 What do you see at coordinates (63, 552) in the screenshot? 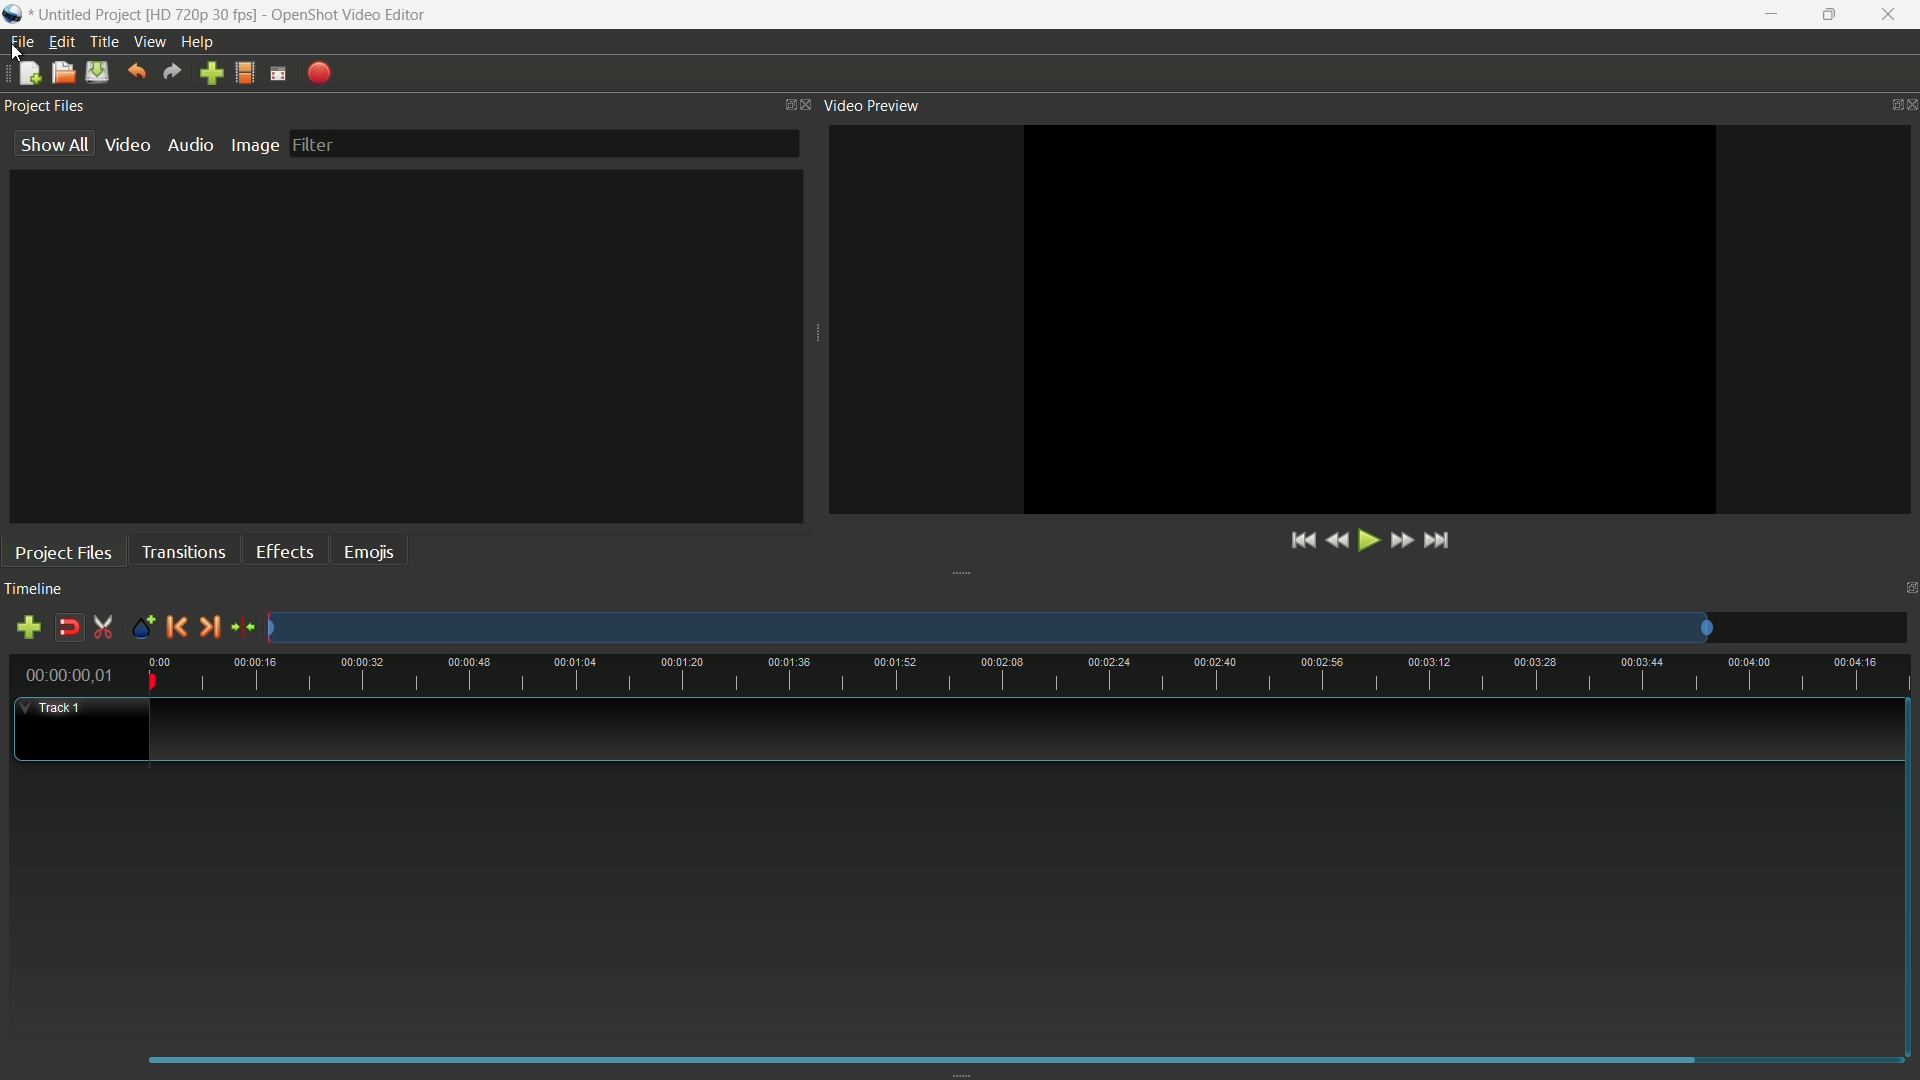
I see `project files` at bounding box center [63, 552].